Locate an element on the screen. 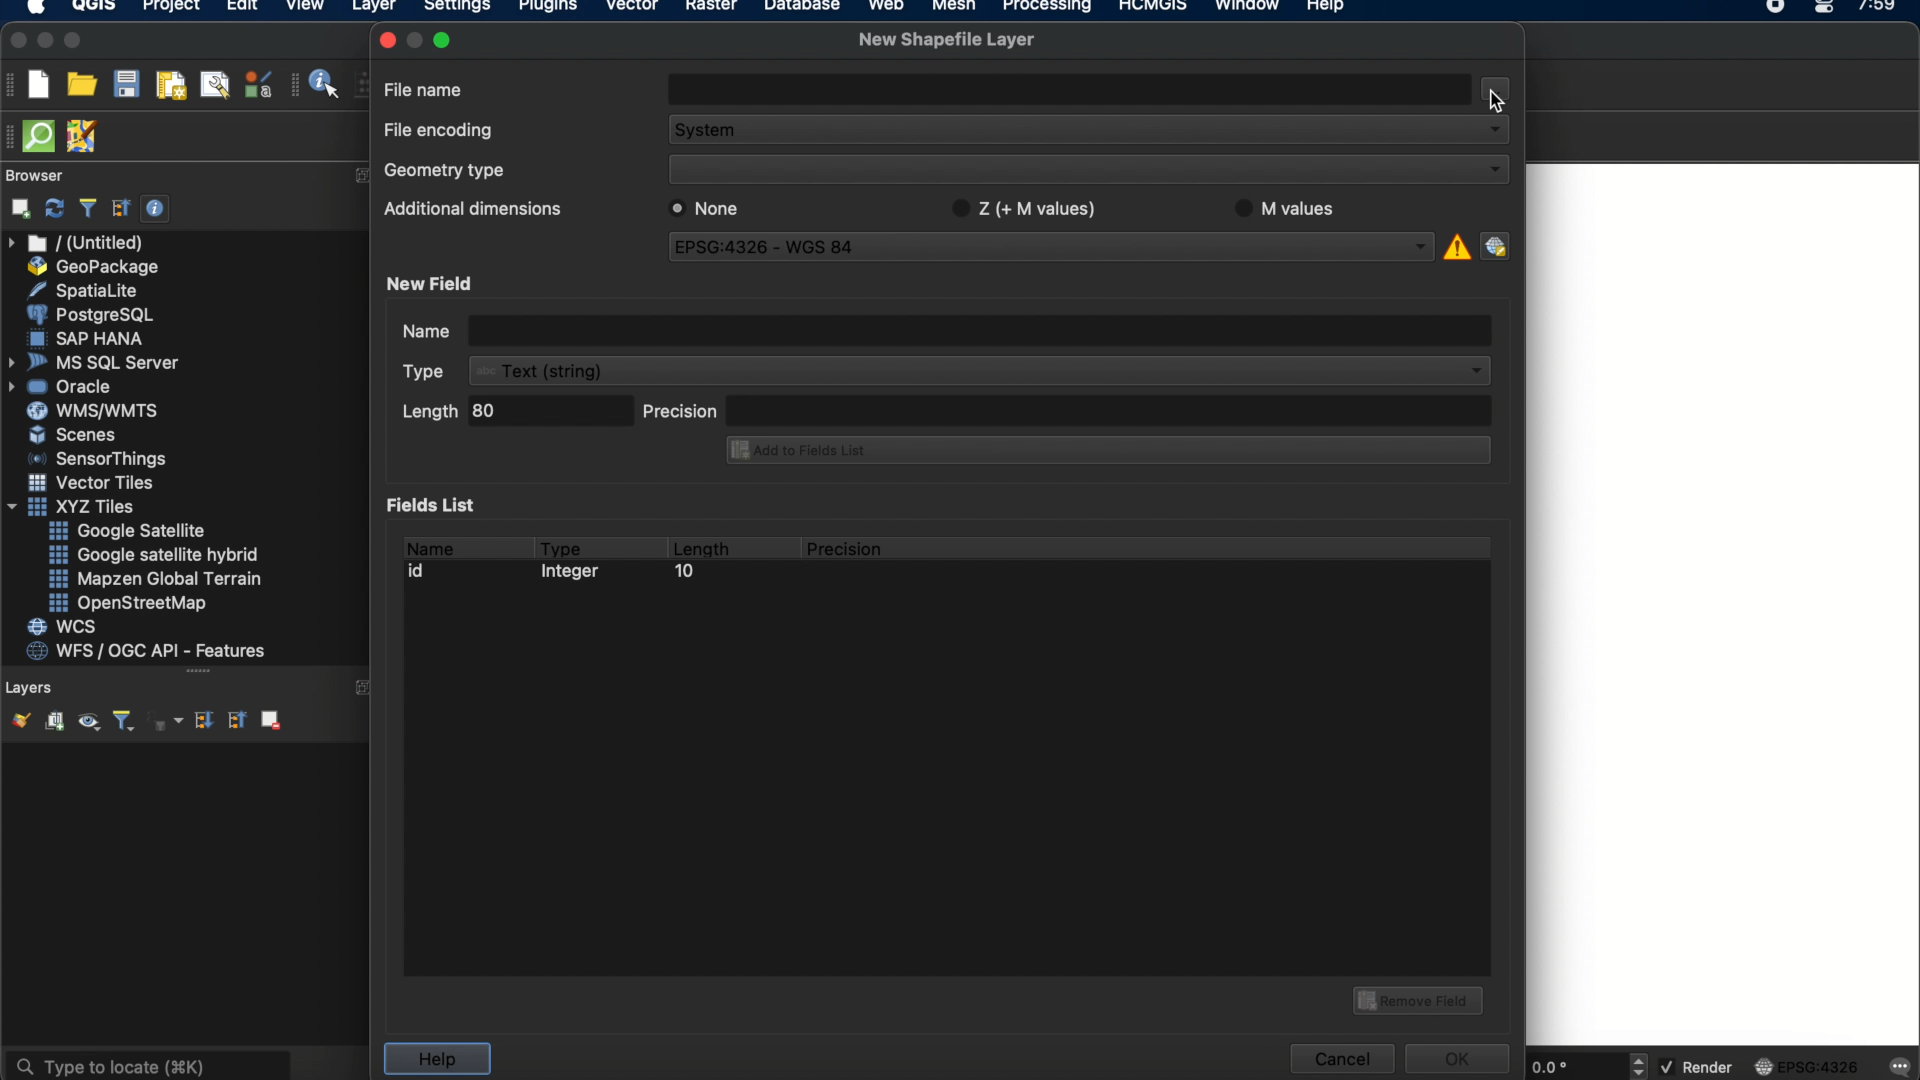  80 is located at coordinates (502, 411).